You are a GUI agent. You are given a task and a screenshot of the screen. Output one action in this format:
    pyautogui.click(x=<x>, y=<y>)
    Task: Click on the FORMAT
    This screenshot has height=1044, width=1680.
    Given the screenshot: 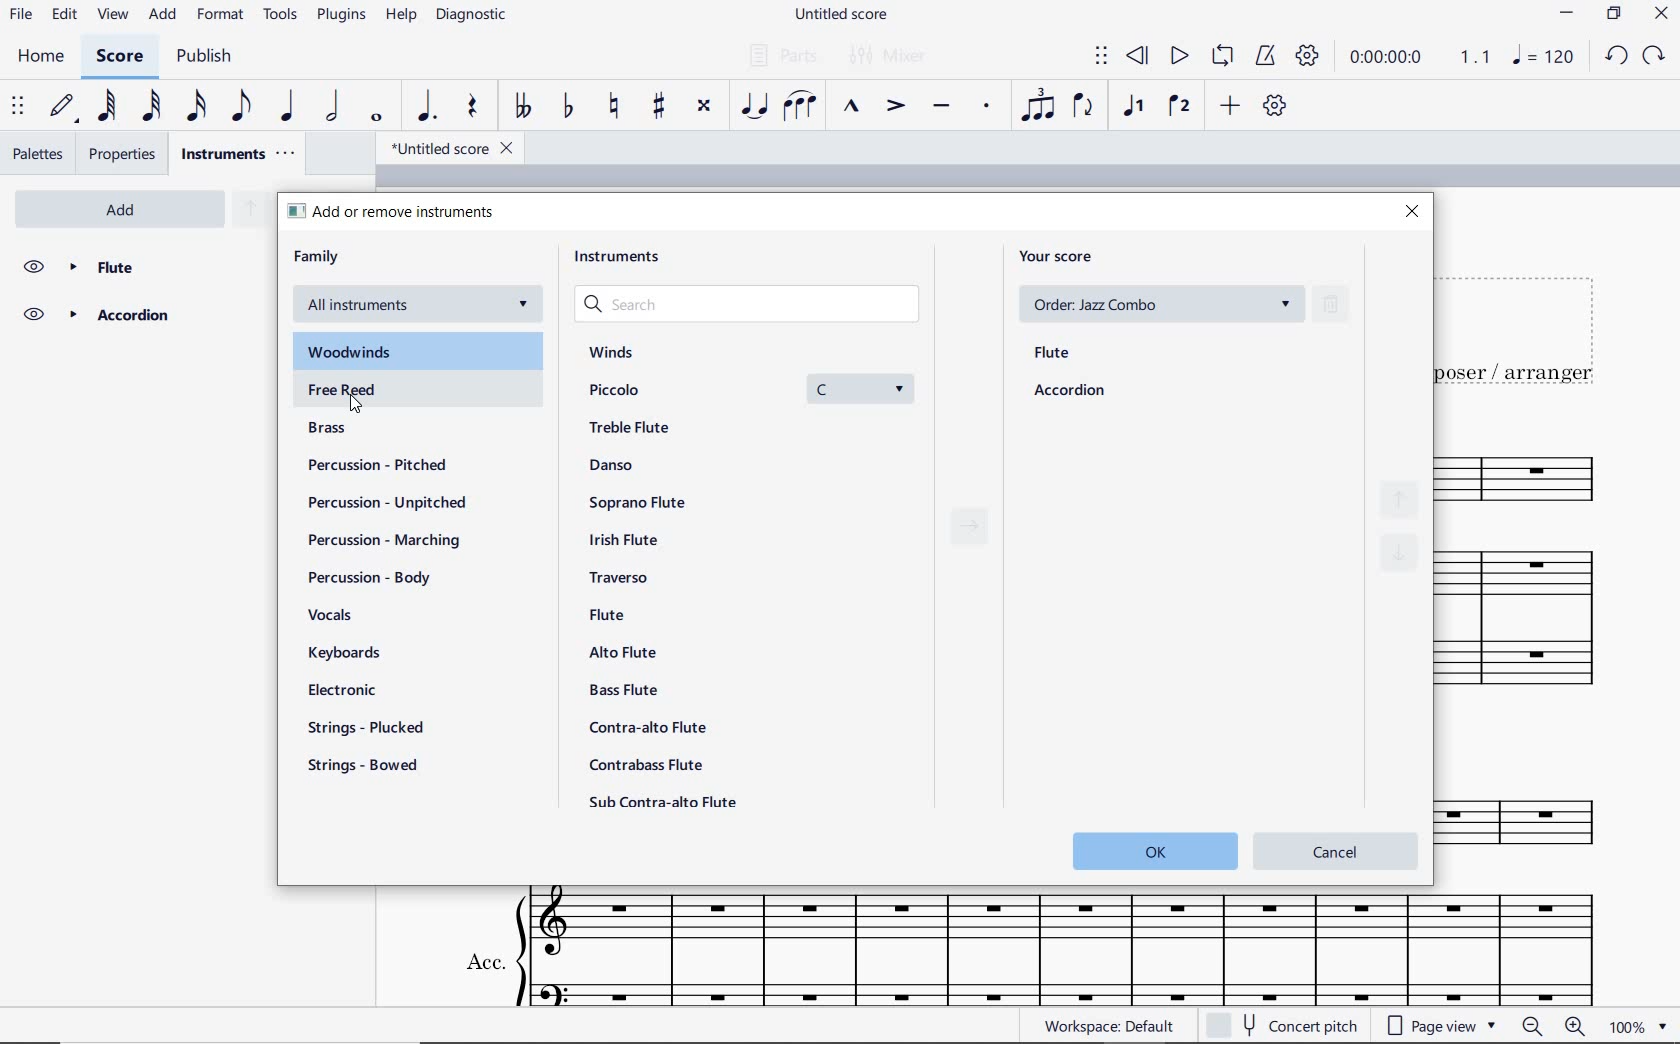 What is the action you would take?
    pyautogui.click(x=220, y=16)
    